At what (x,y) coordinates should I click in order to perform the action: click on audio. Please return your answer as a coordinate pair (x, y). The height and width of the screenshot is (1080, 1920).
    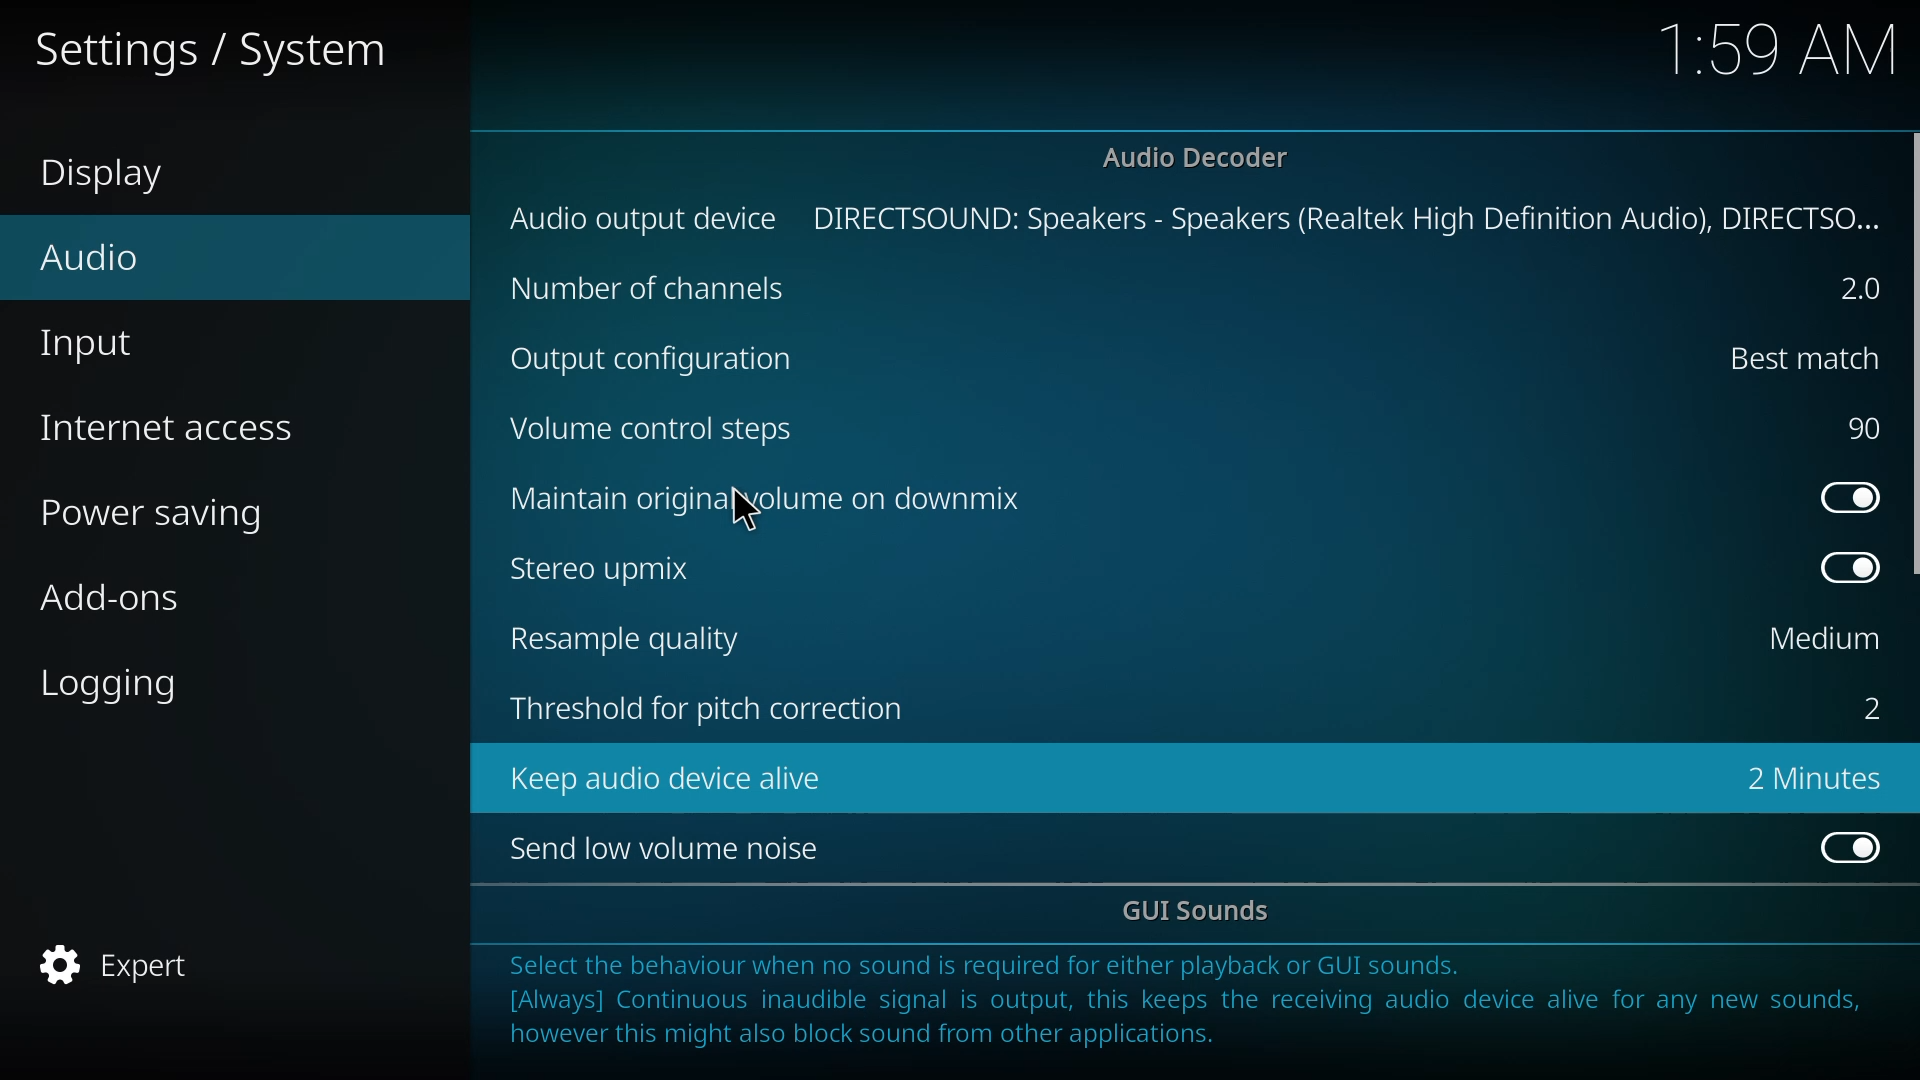
    Looking at the image, I should click on (88, 257).